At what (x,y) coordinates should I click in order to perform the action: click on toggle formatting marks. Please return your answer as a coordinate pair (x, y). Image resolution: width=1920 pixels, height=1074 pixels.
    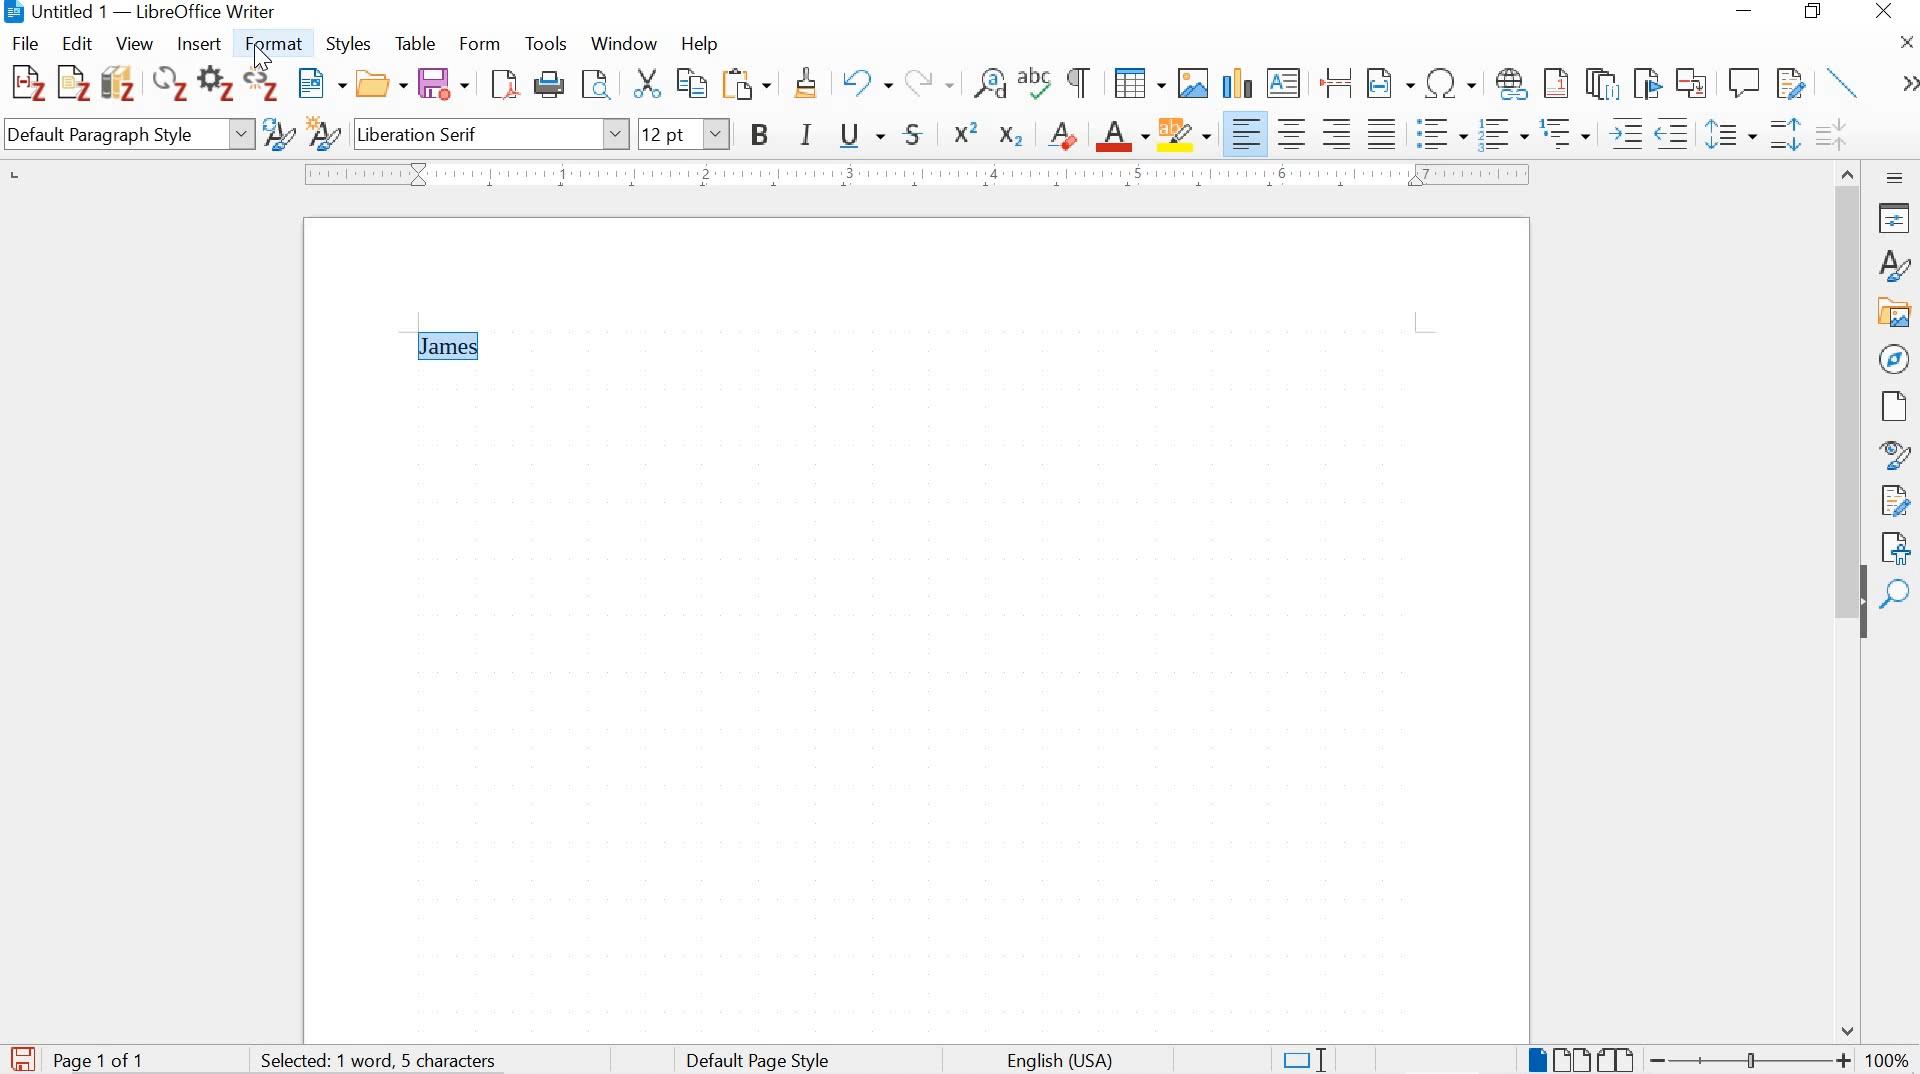
    Looking at the image, I should click on (1080, 82).